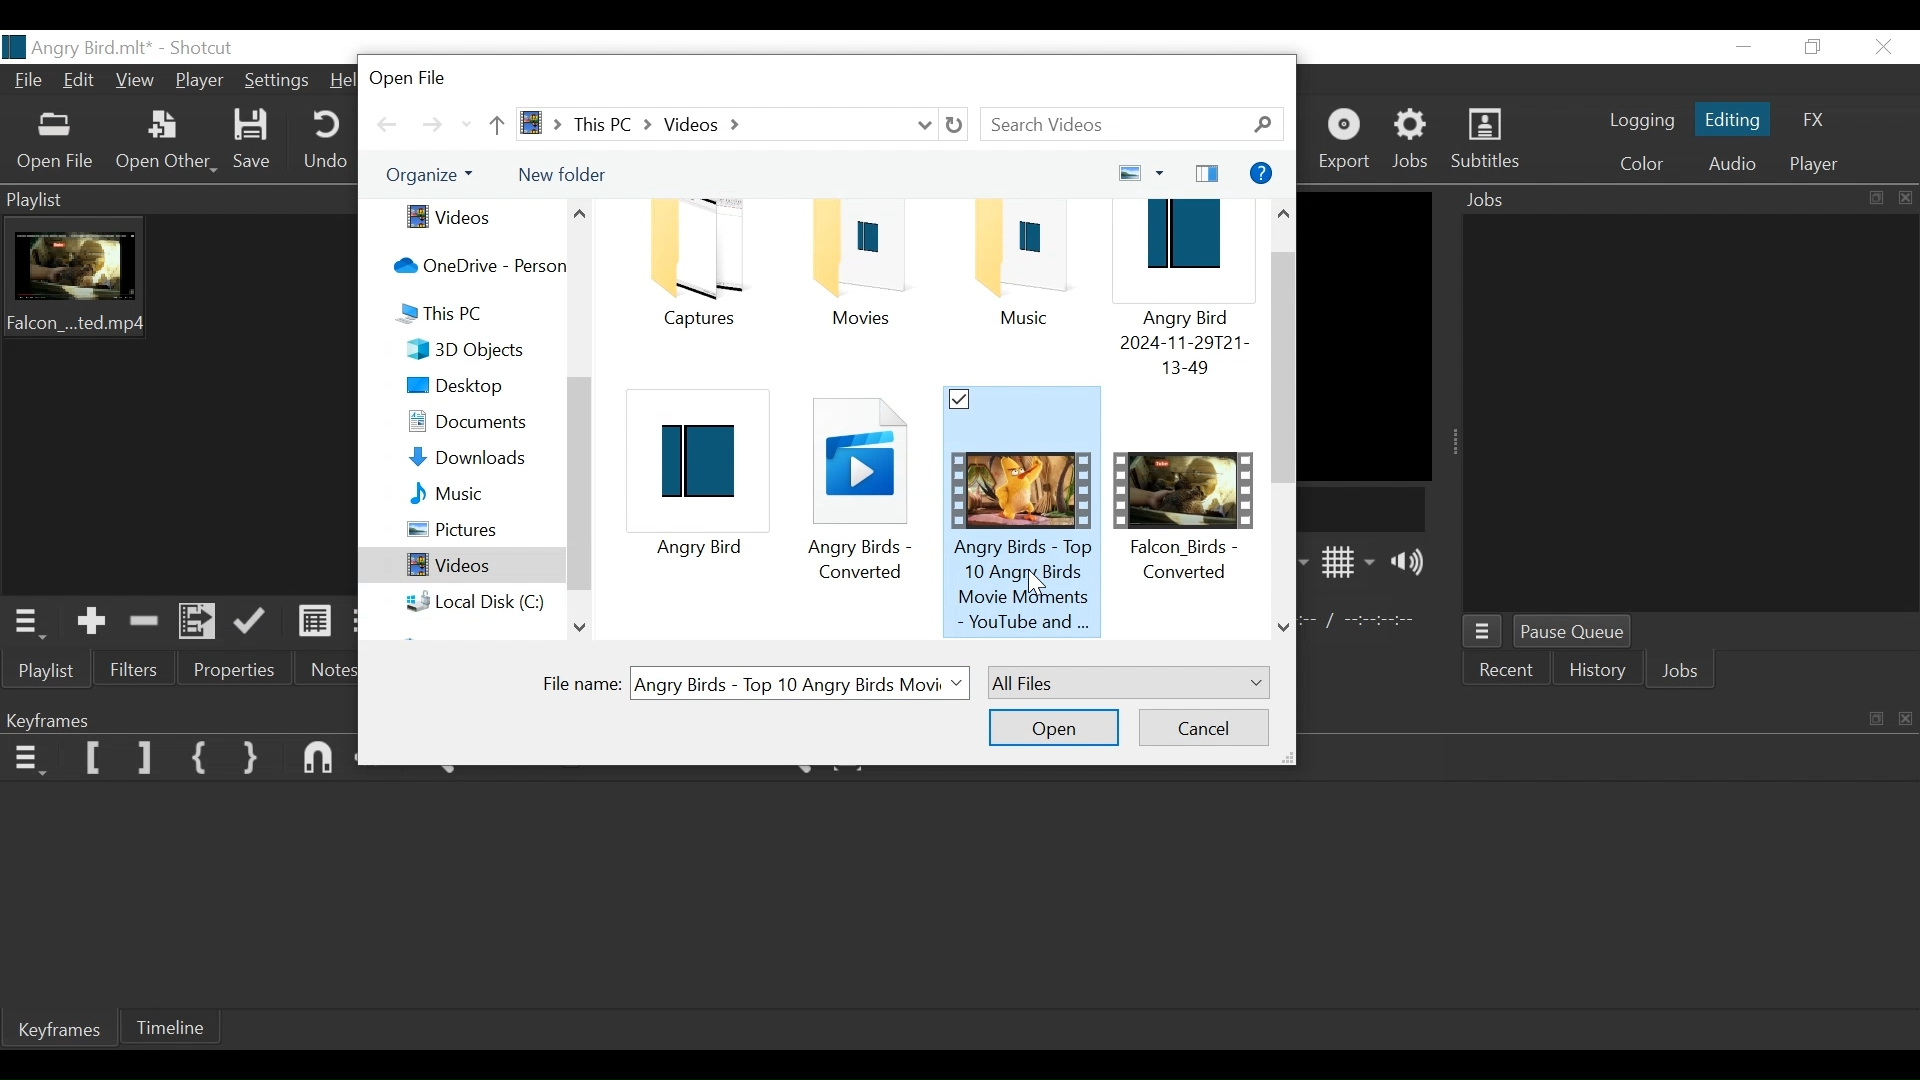 Image resolution: width=1920 pixels, height=1080 pixels. Describe the element at coordinates (92, 756) in the screenshot. I see `Set Filter Keyframe ` at that location.